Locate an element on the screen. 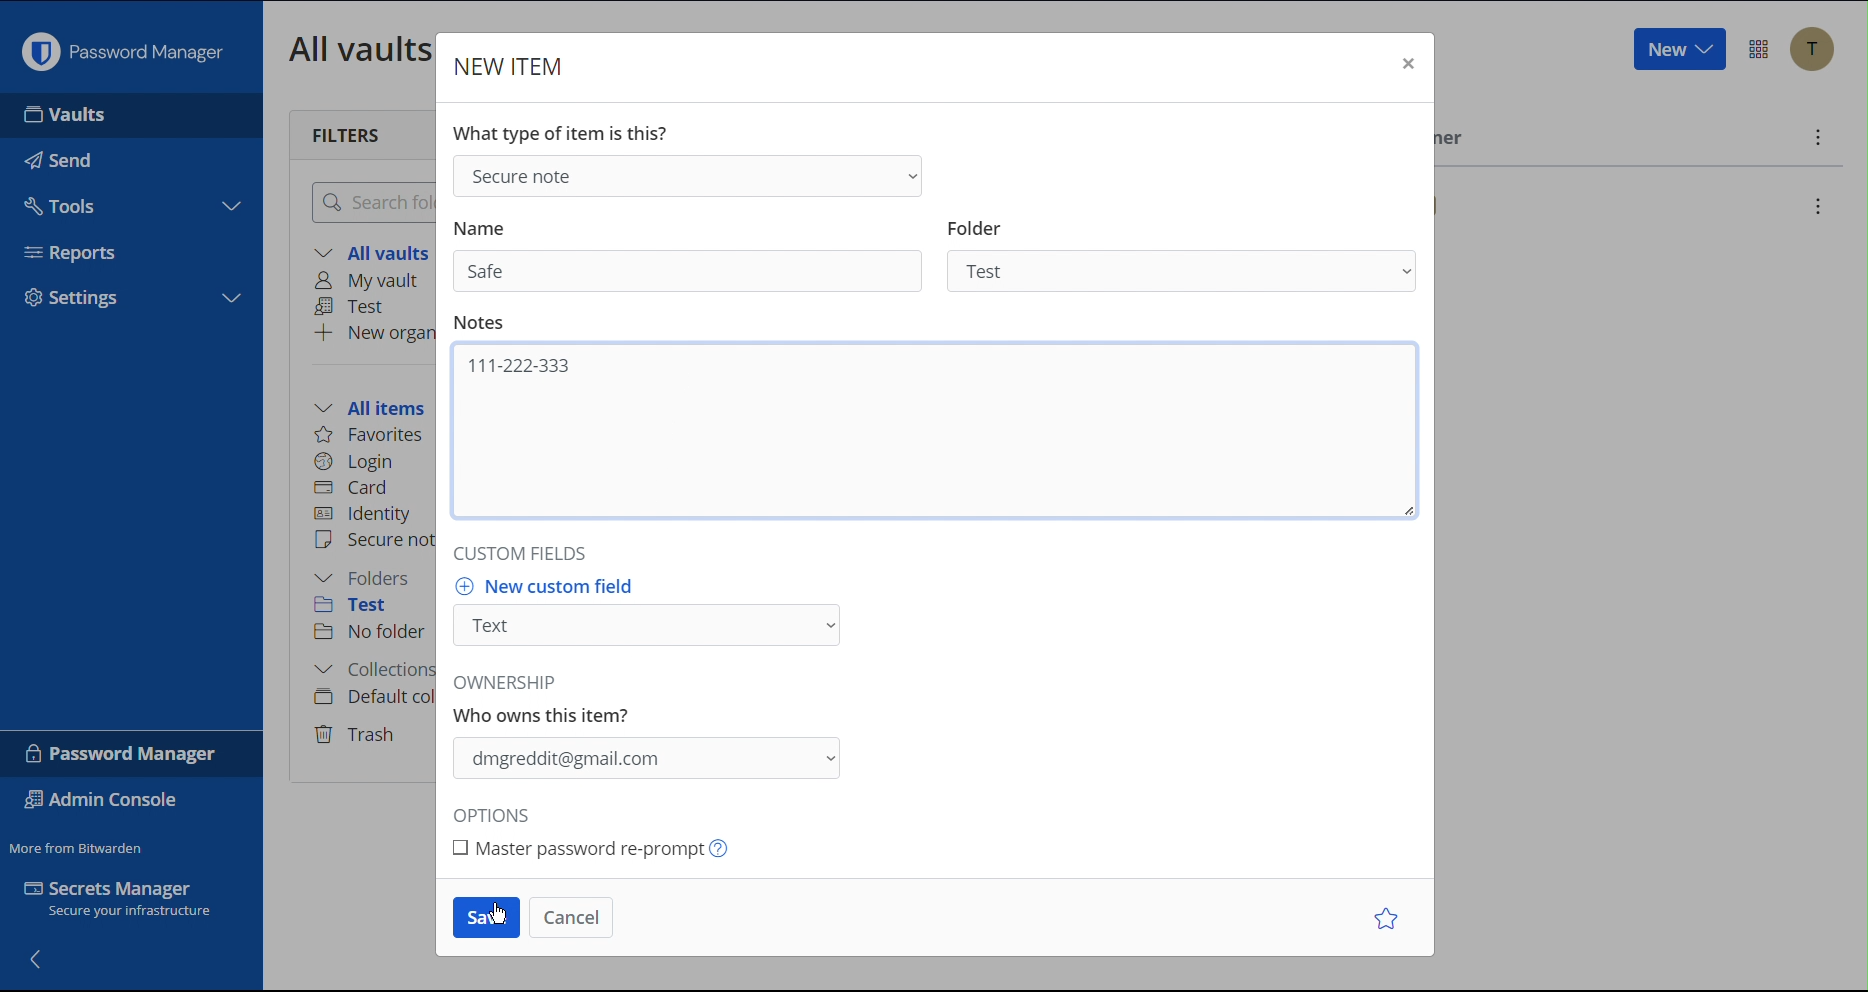  Test is located at coordinates (365, 608).